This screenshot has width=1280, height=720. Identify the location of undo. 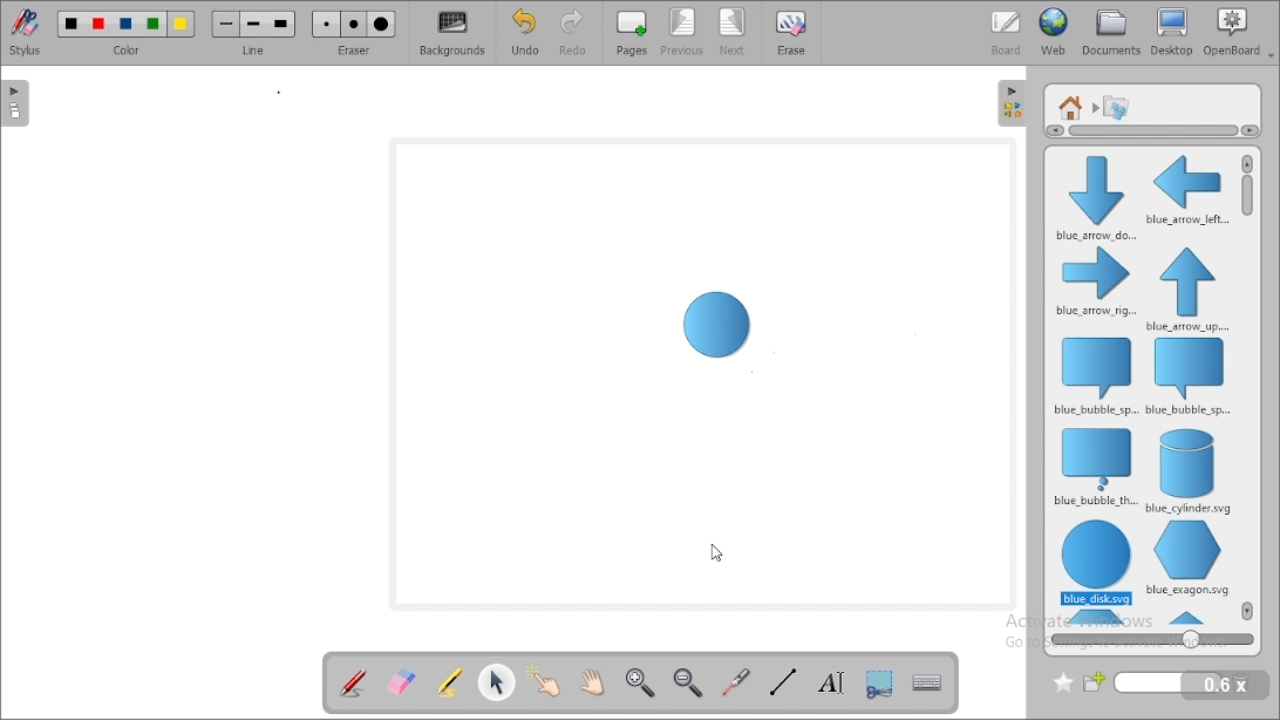
(525, 32).